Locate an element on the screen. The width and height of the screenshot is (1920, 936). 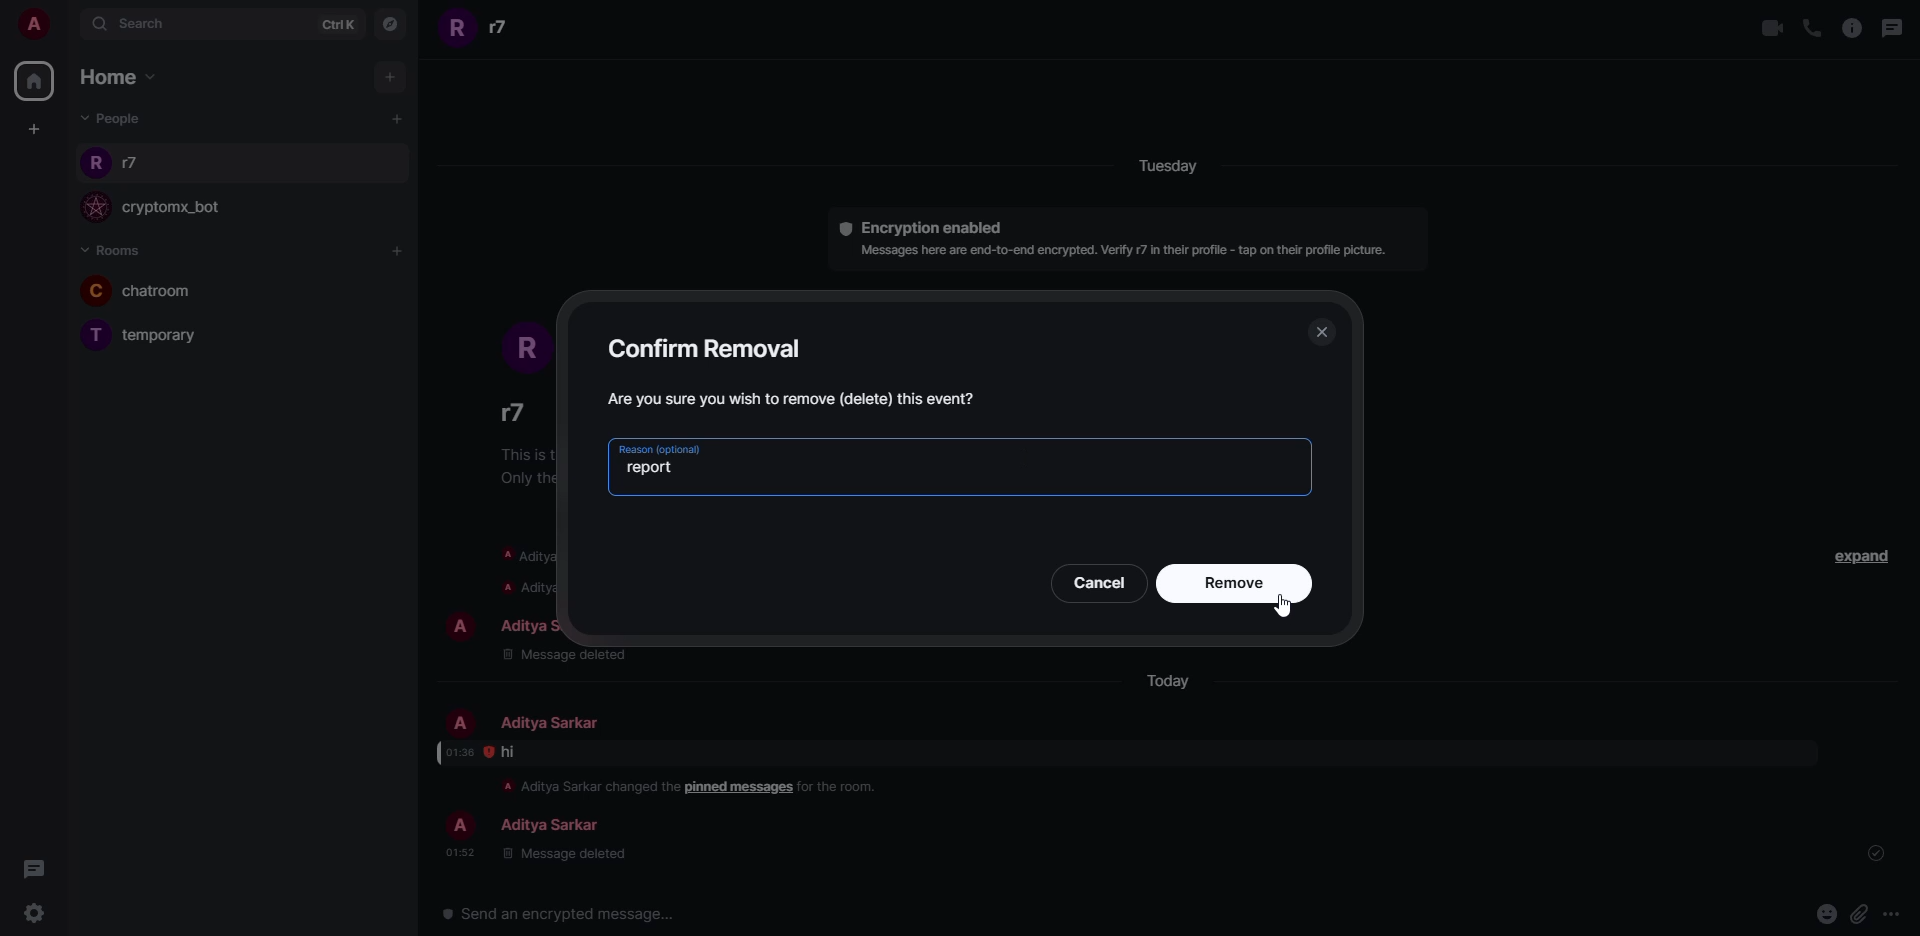
people is located at coordinates (546, 723).